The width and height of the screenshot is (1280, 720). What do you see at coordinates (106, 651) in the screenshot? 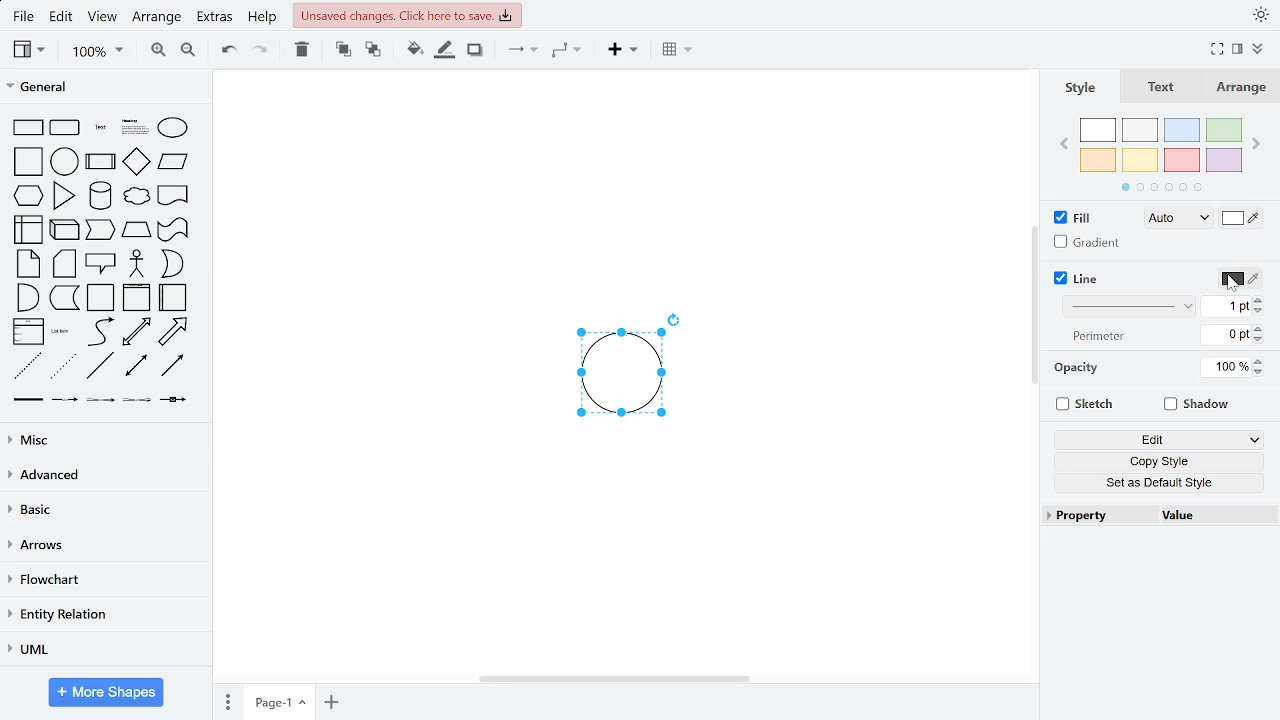
I see `UML` at bounding box center [106, 651].